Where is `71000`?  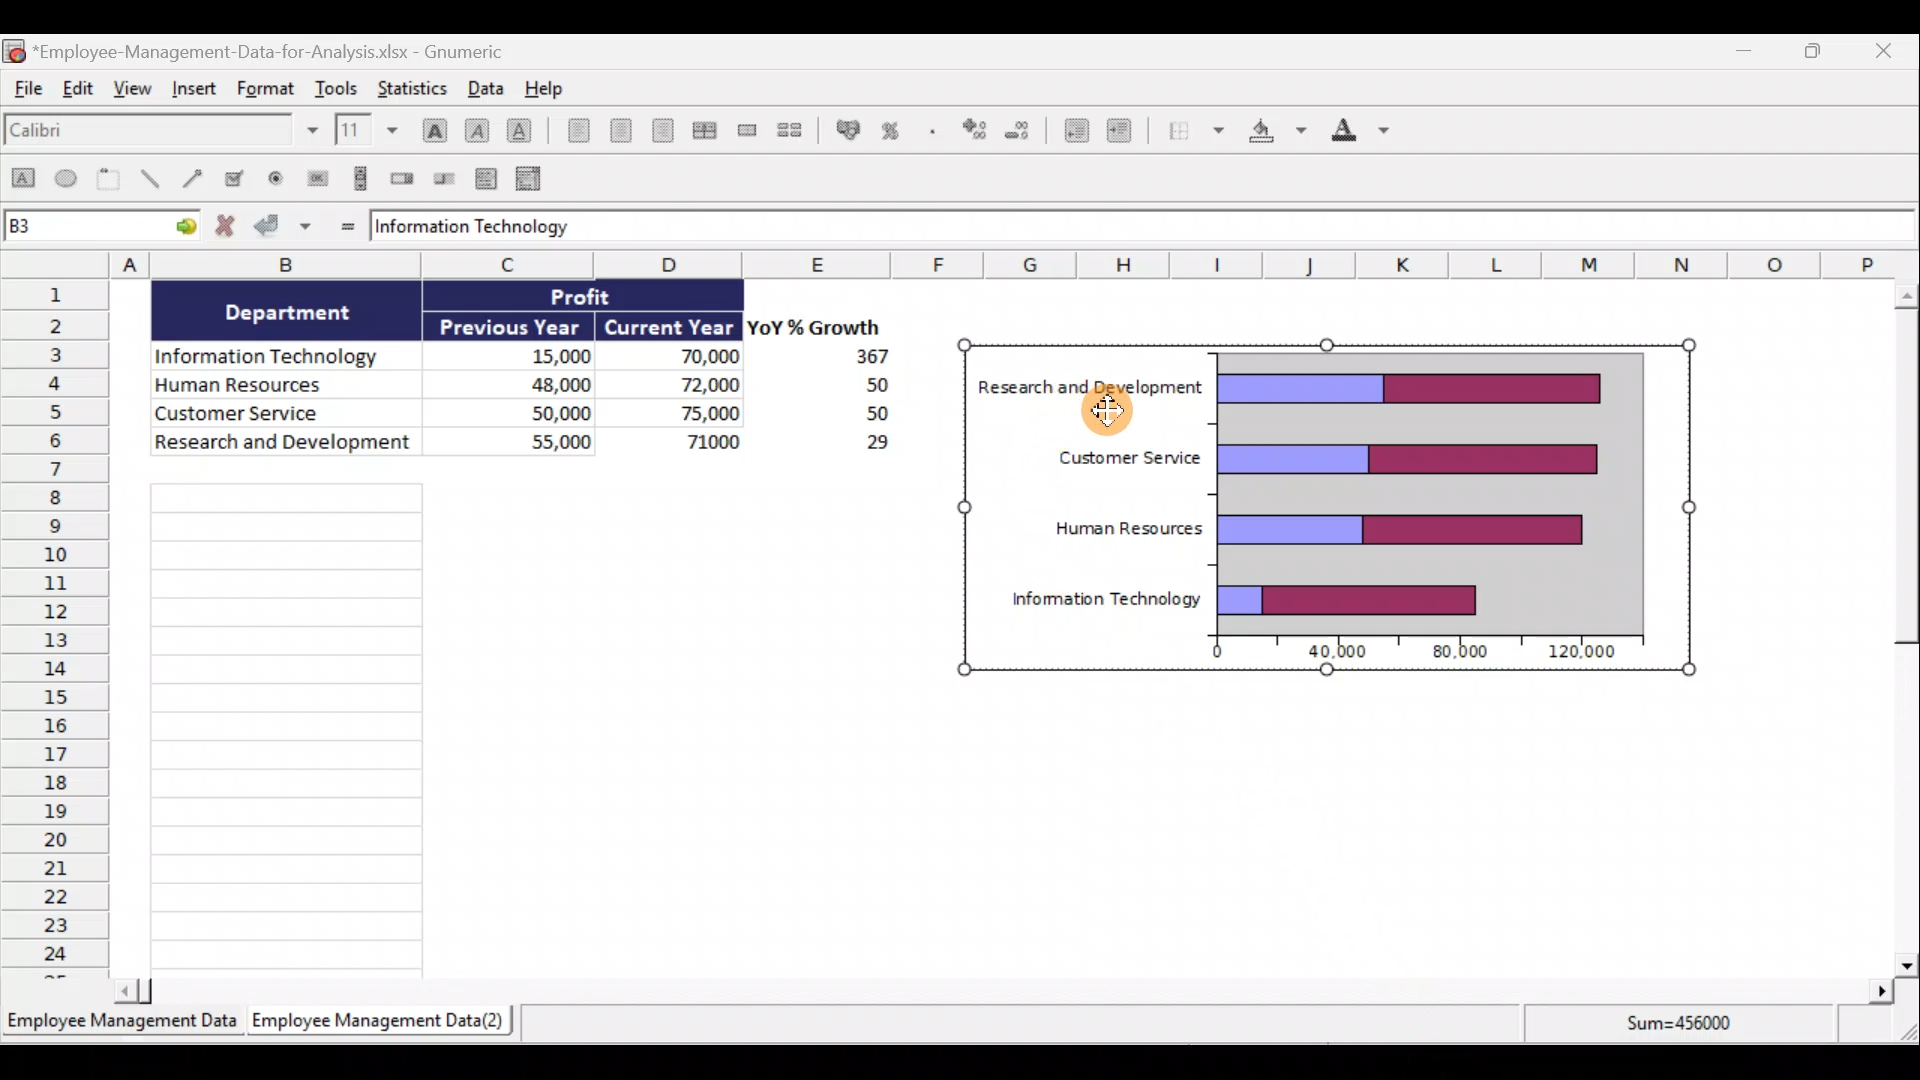 71000 is located at coordinates (706, 440).